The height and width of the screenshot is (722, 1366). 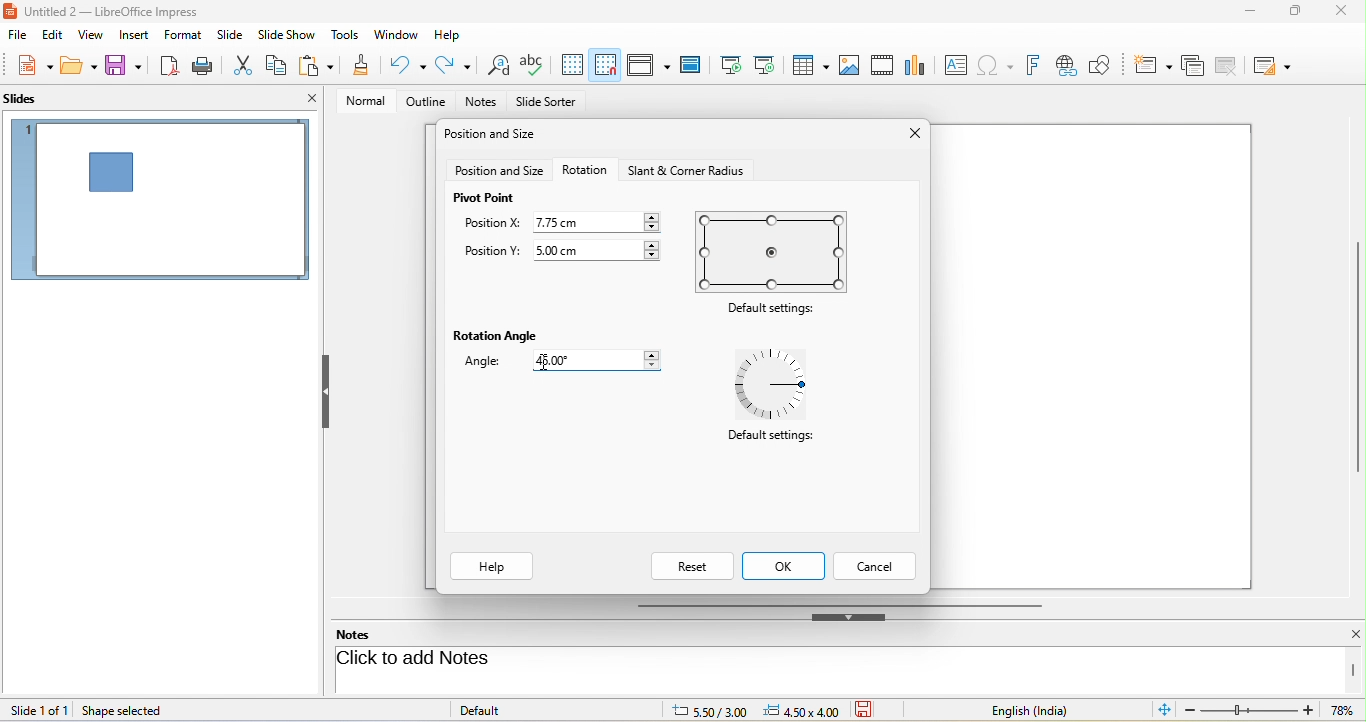 I want to click on open, so click(x=79, y=68).